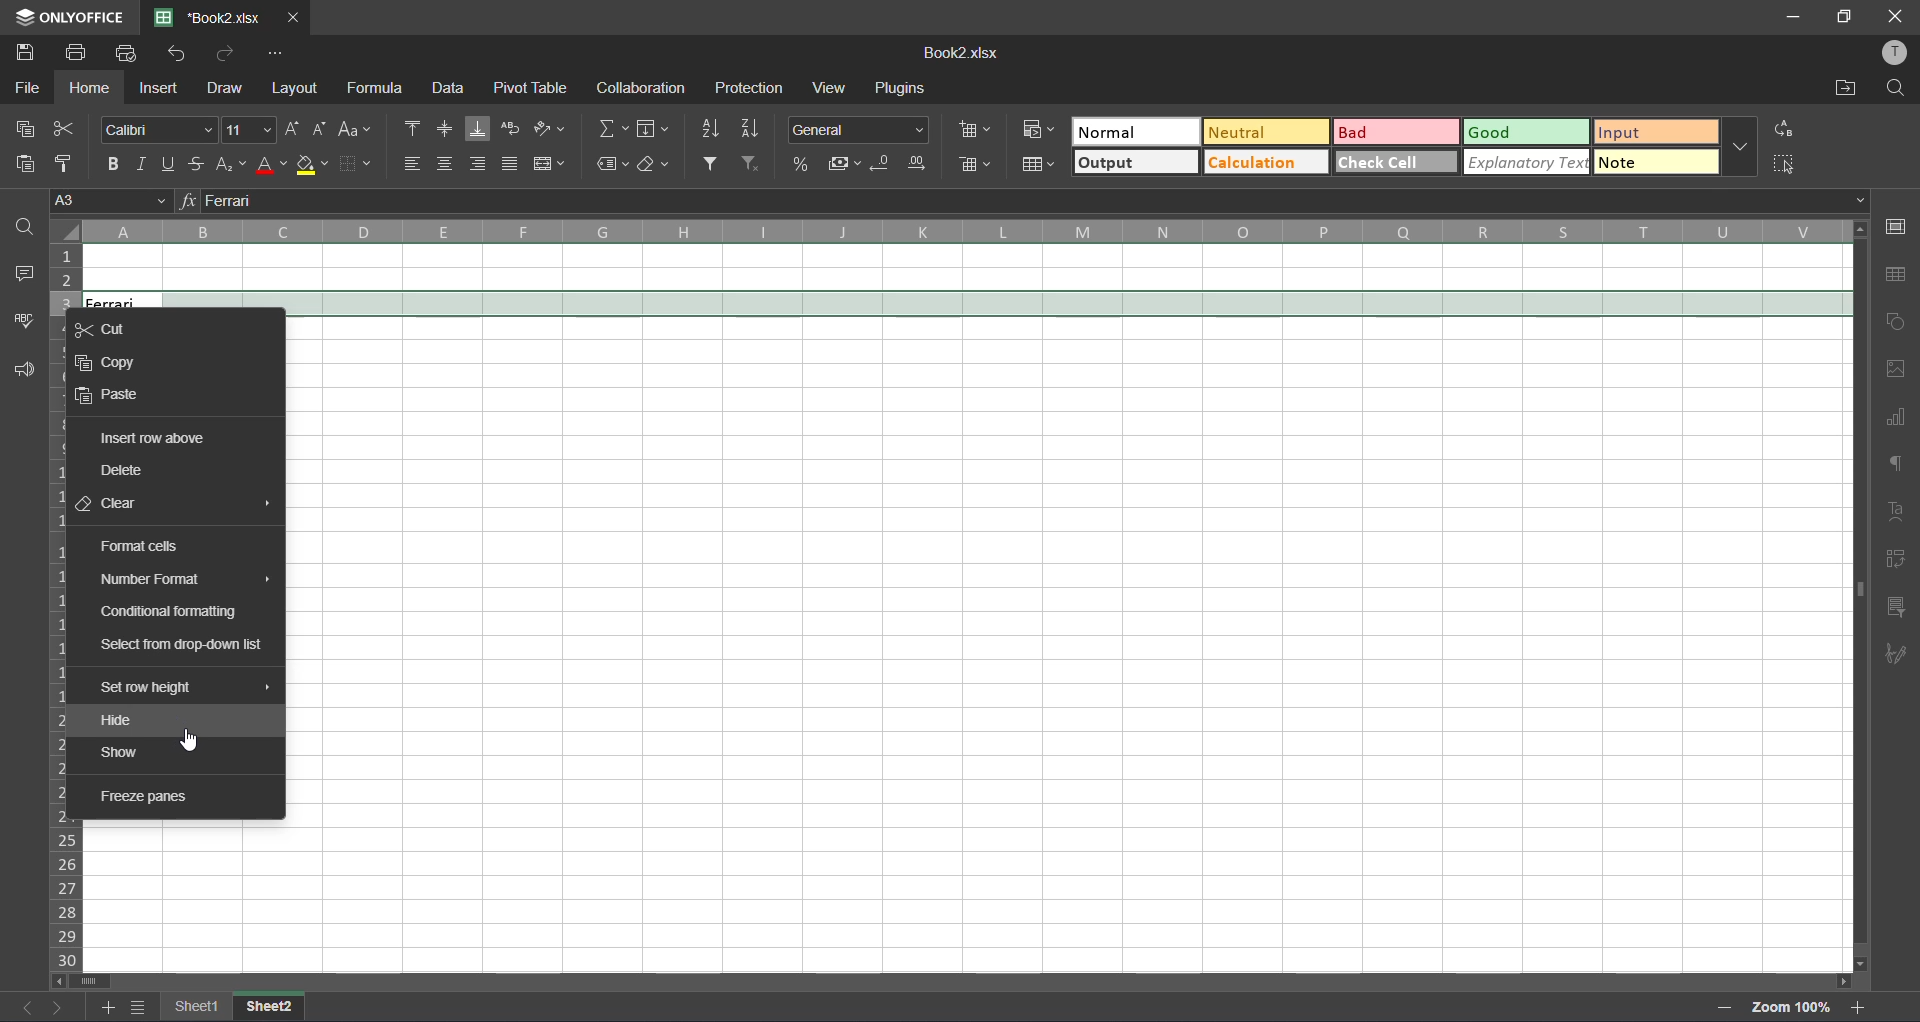 This screenshot has height=1022, width=1920. I want to click on formula bar, so click(1028, 203).